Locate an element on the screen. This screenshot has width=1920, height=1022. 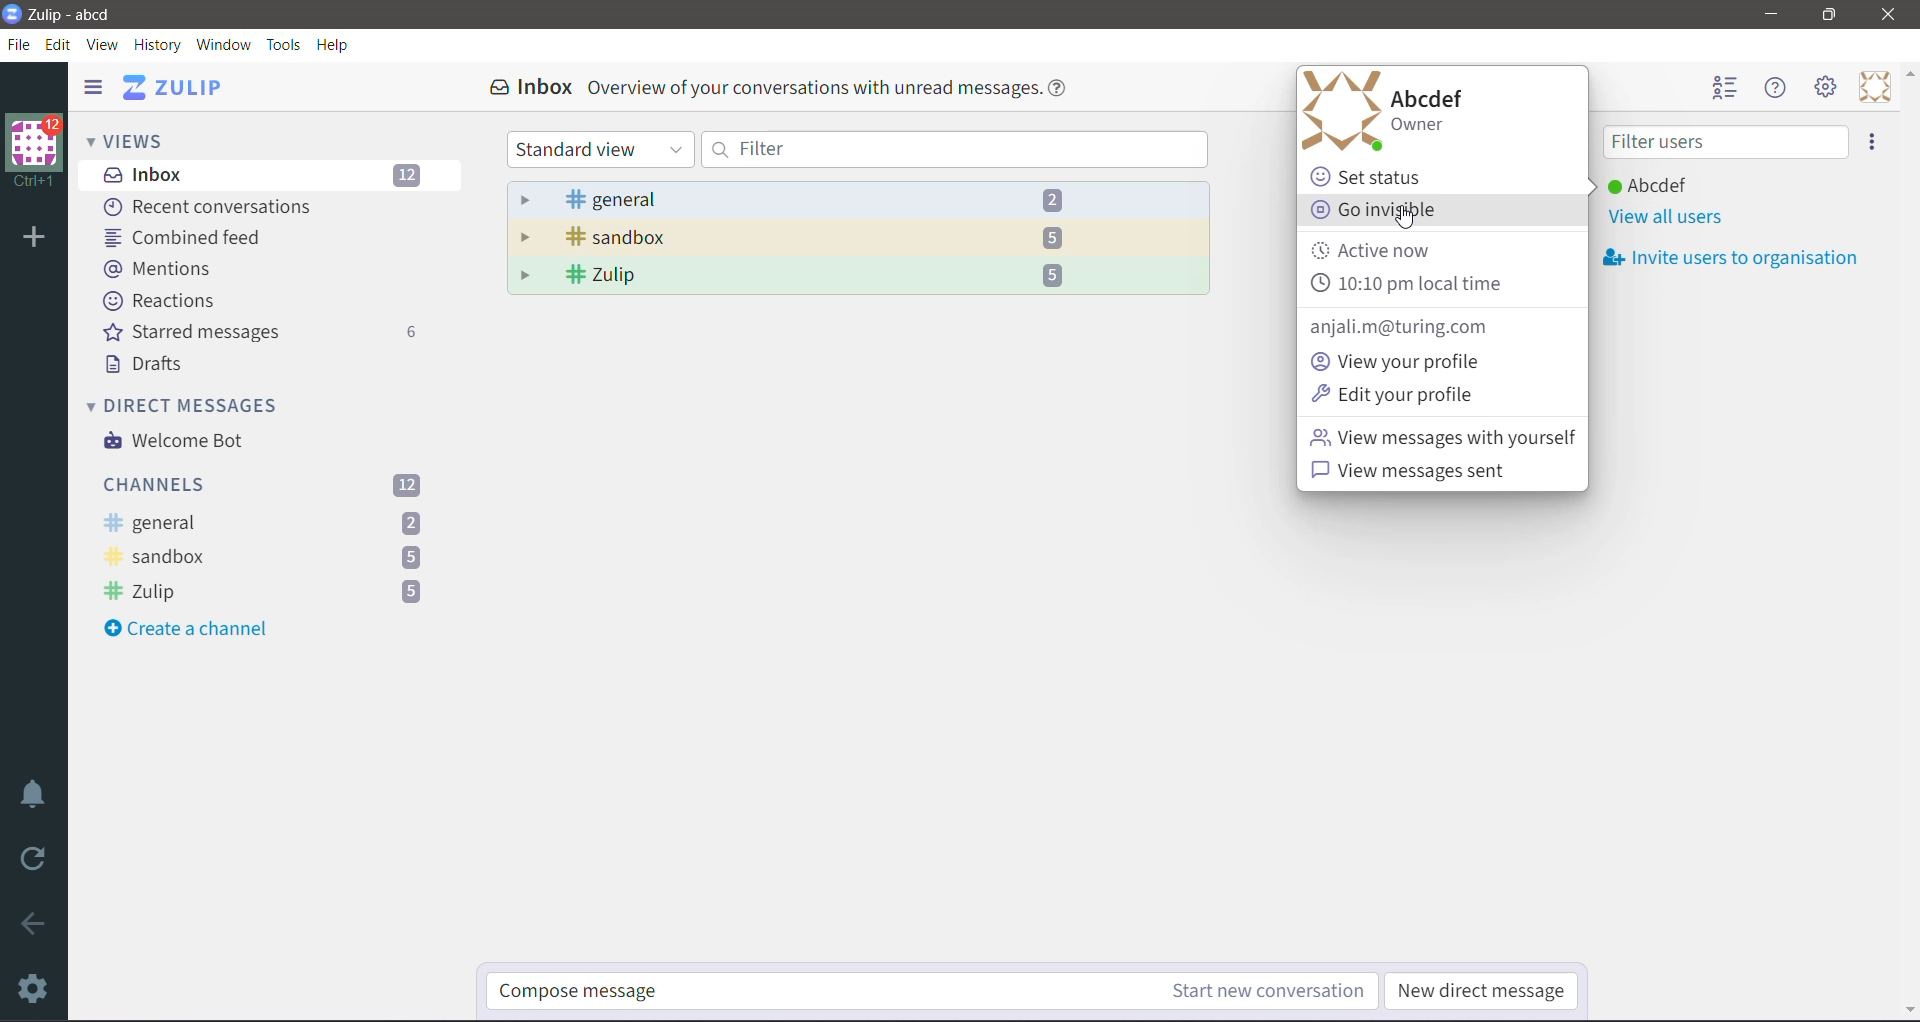
Organization logo and message count is located at coordinates (35, 147).